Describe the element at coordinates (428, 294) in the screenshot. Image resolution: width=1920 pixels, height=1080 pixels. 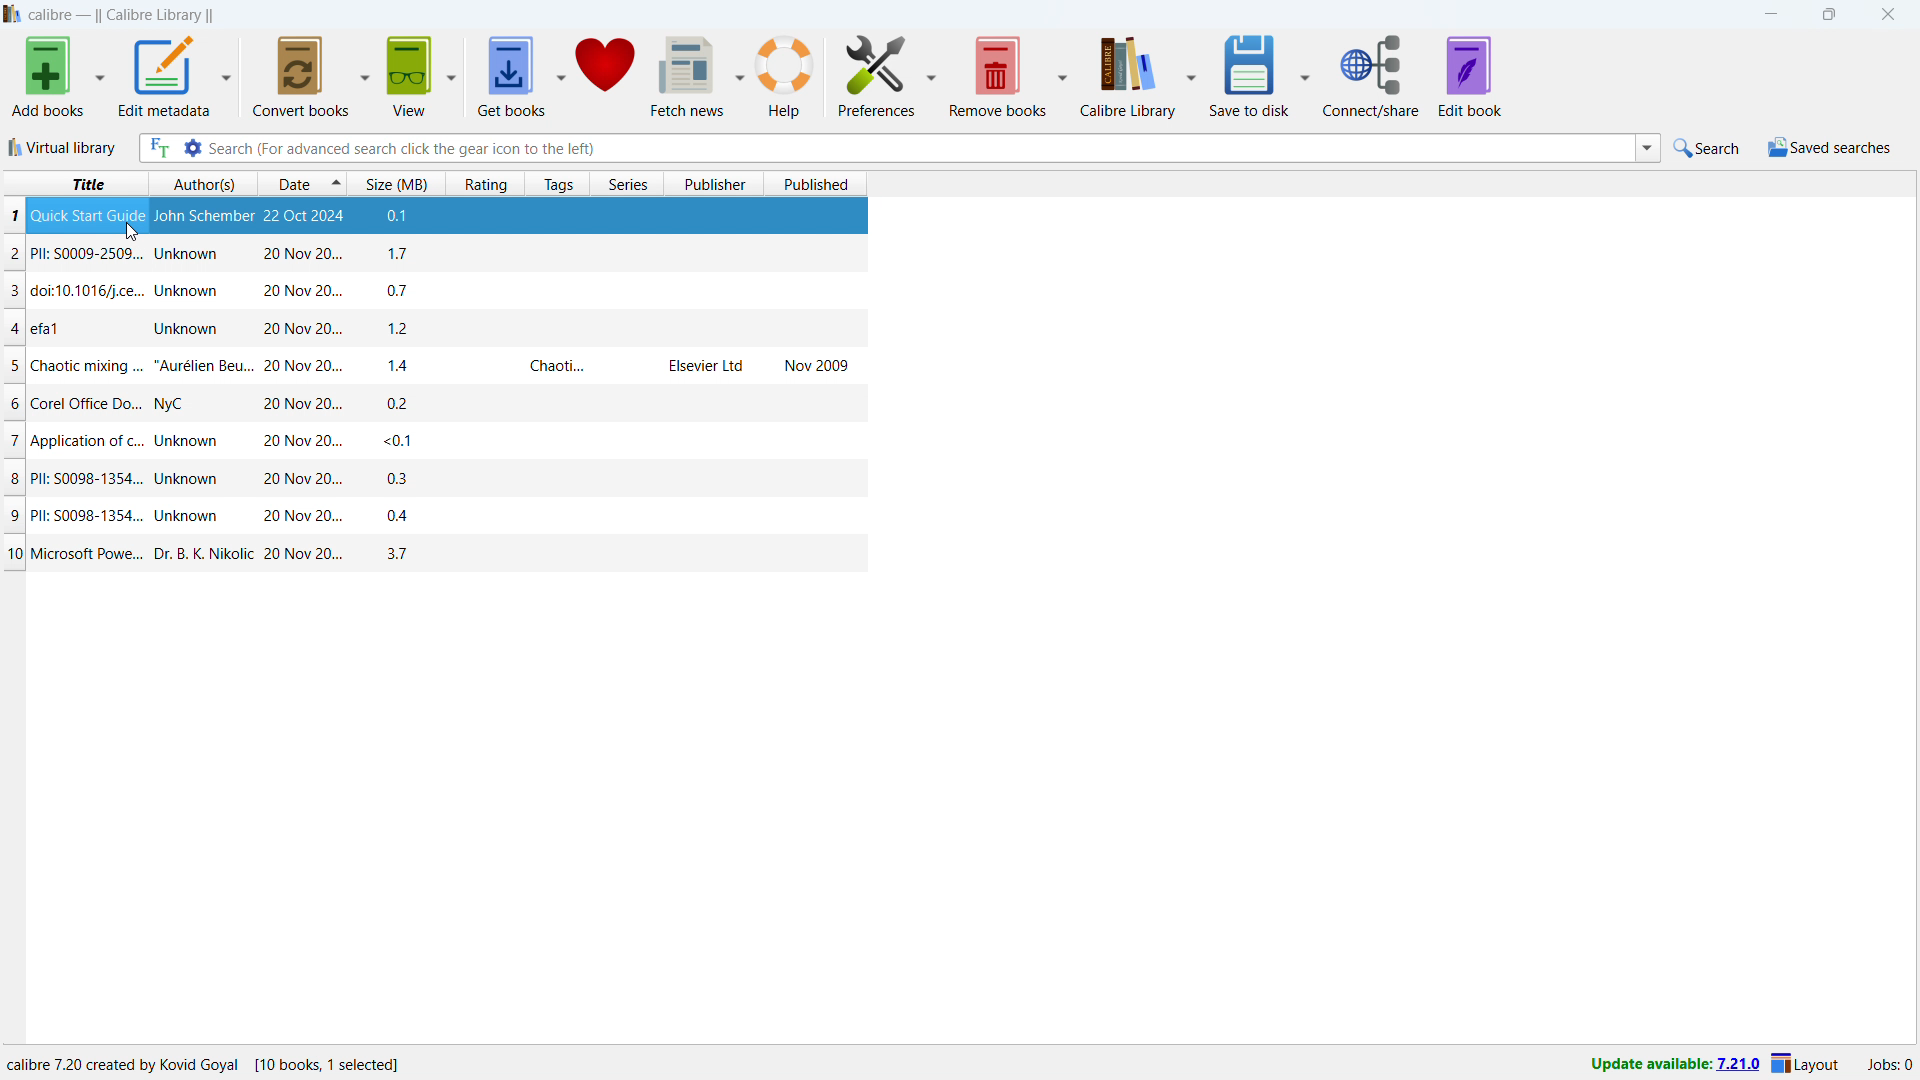
I see `one book entry` at that location.